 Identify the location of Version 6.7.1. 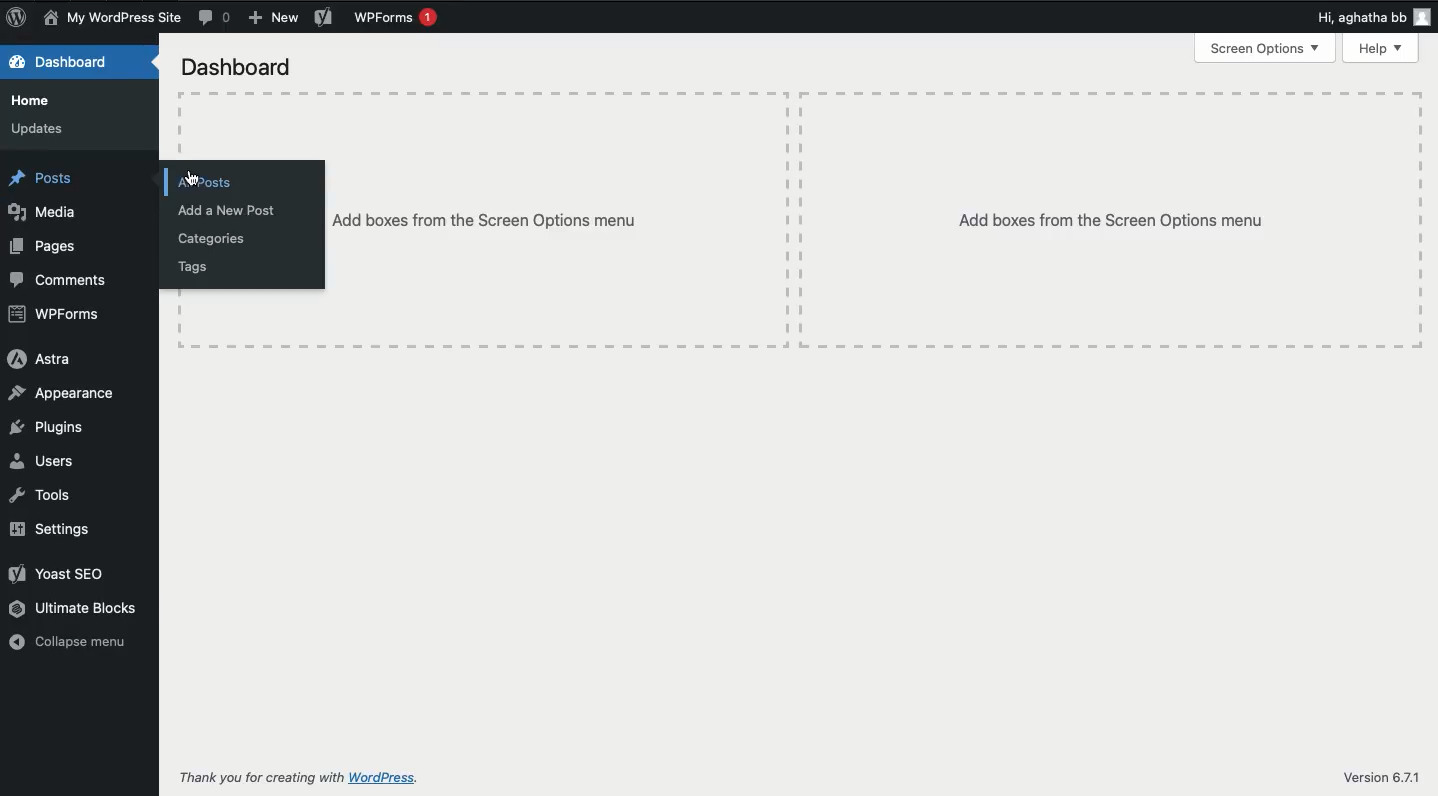
(1383, 778).